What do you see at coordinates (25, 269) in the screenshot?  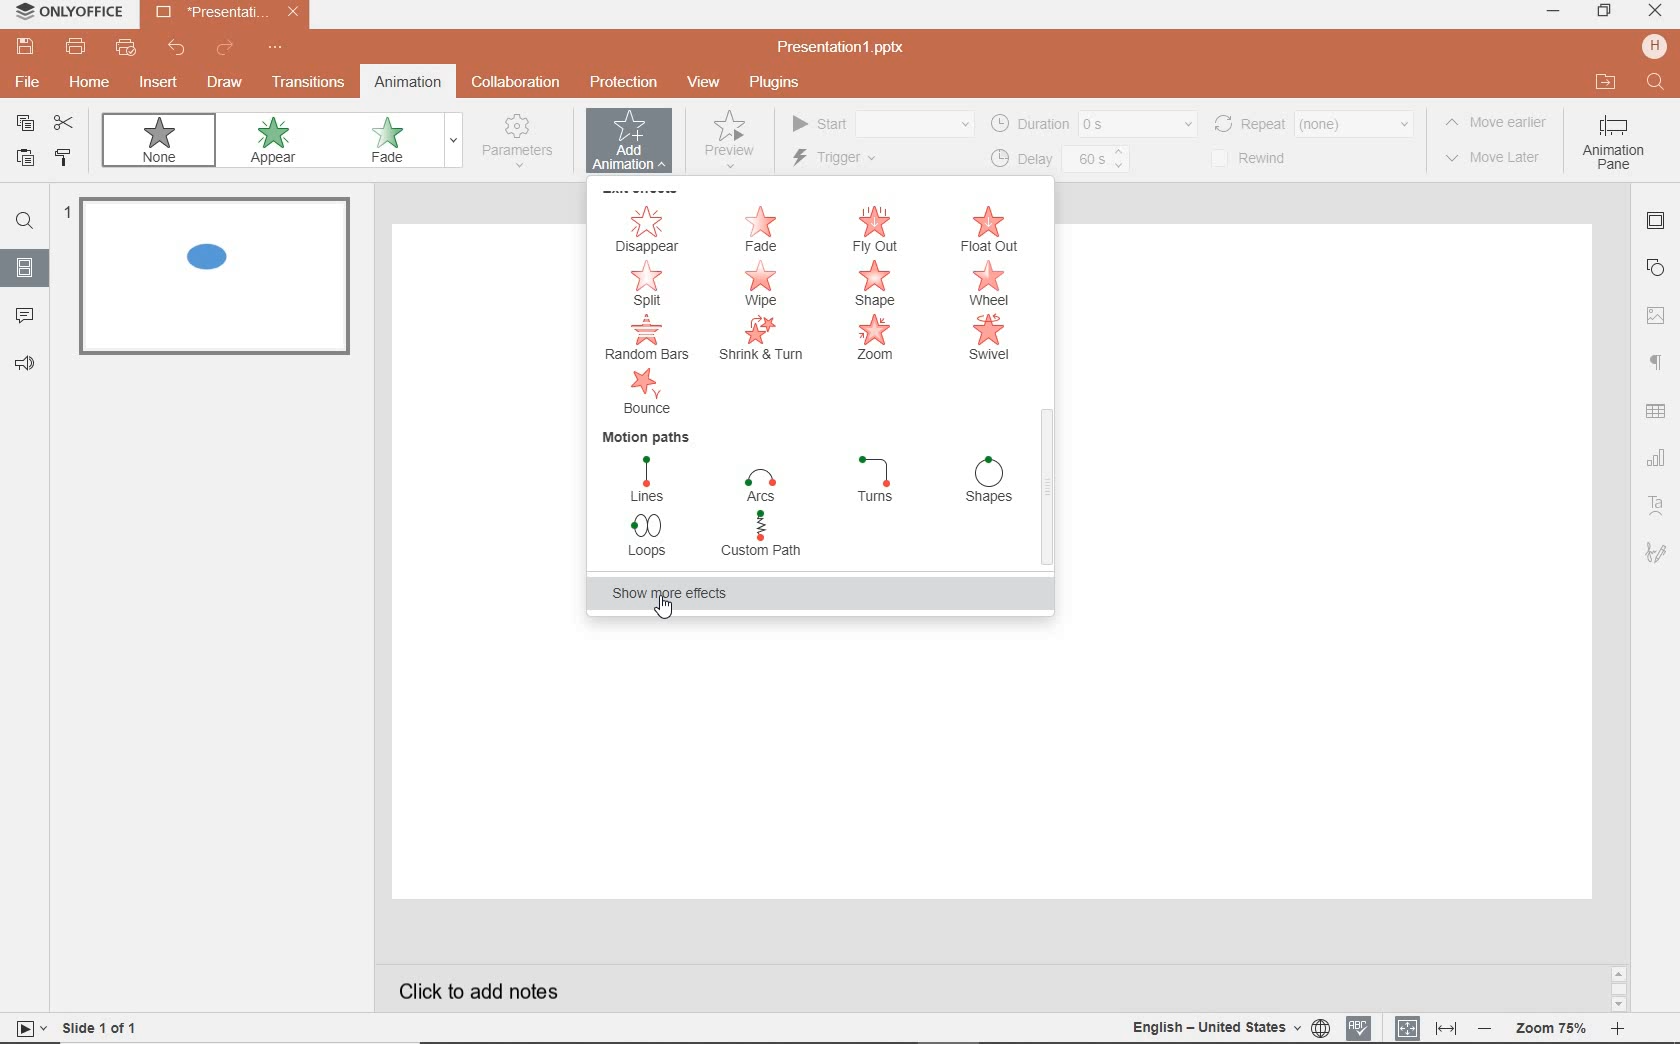 I see `slide` at bounding box center [25, 269].